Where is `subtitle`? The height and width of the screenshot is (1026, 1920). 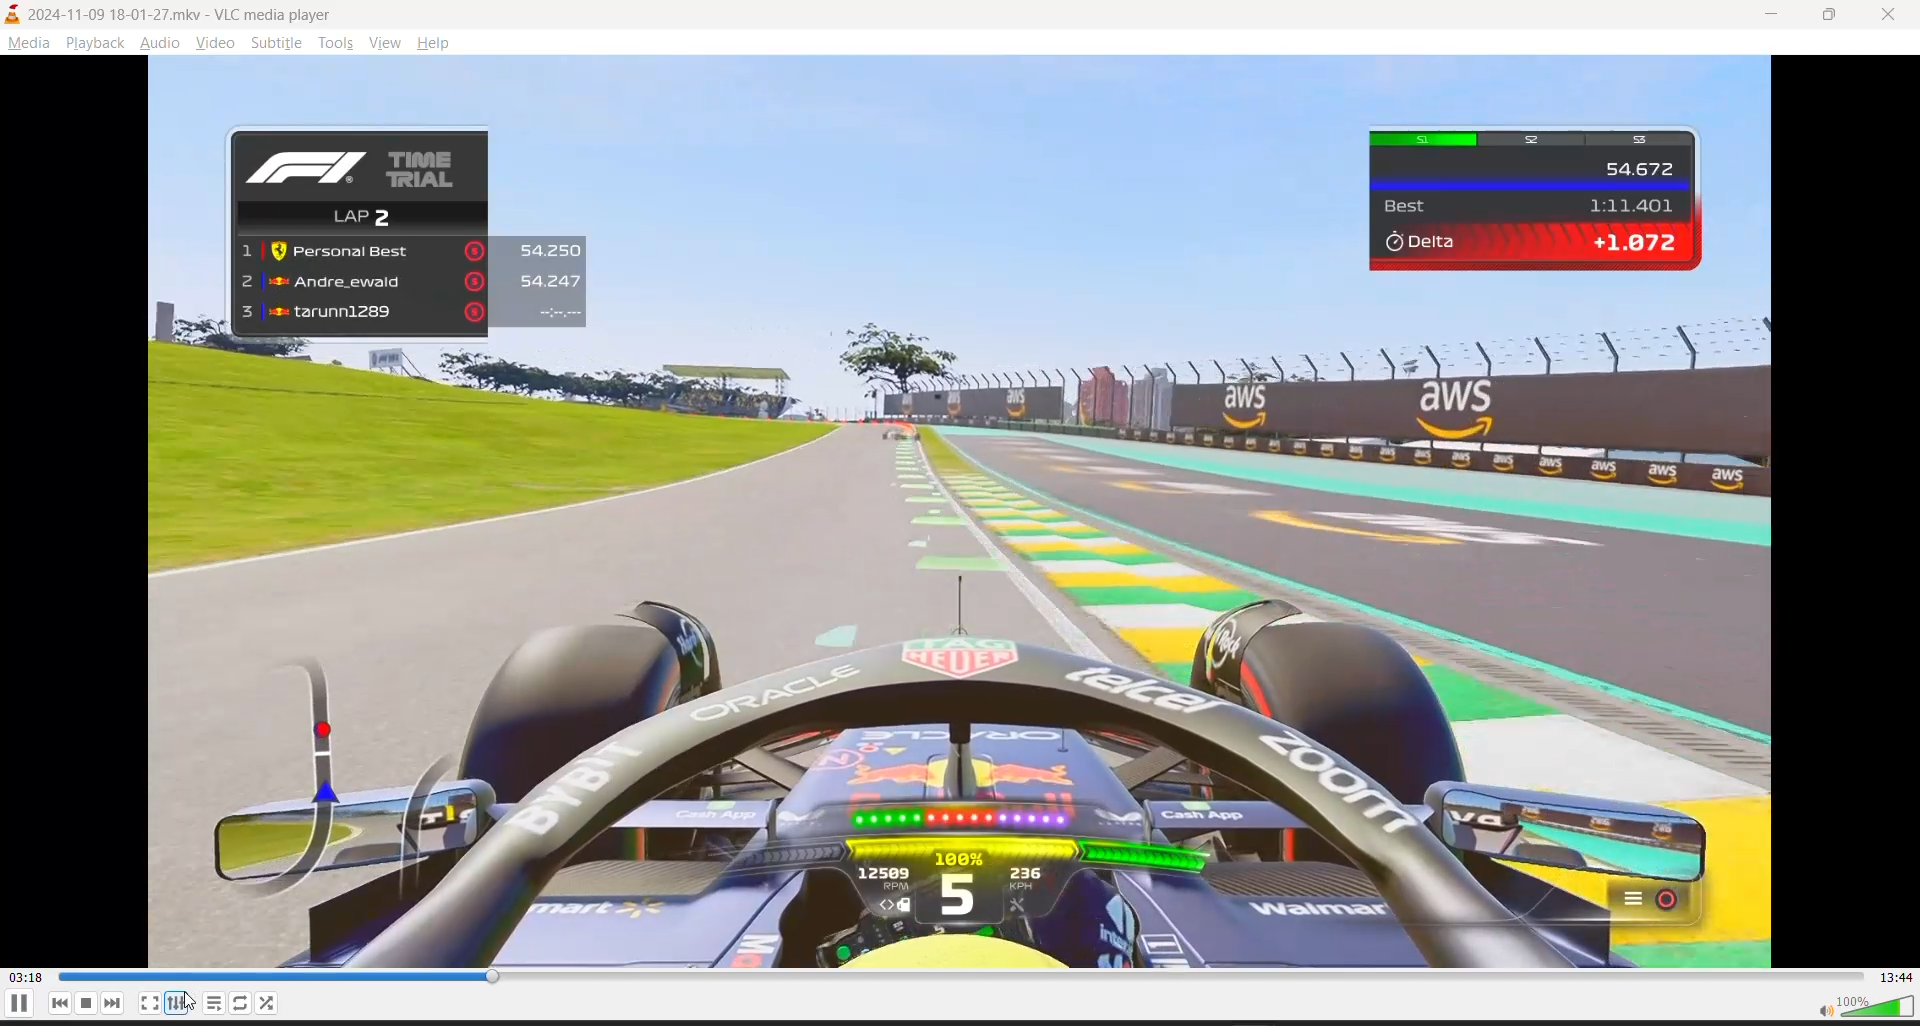
subtitle is located at coordinates (279, 41).